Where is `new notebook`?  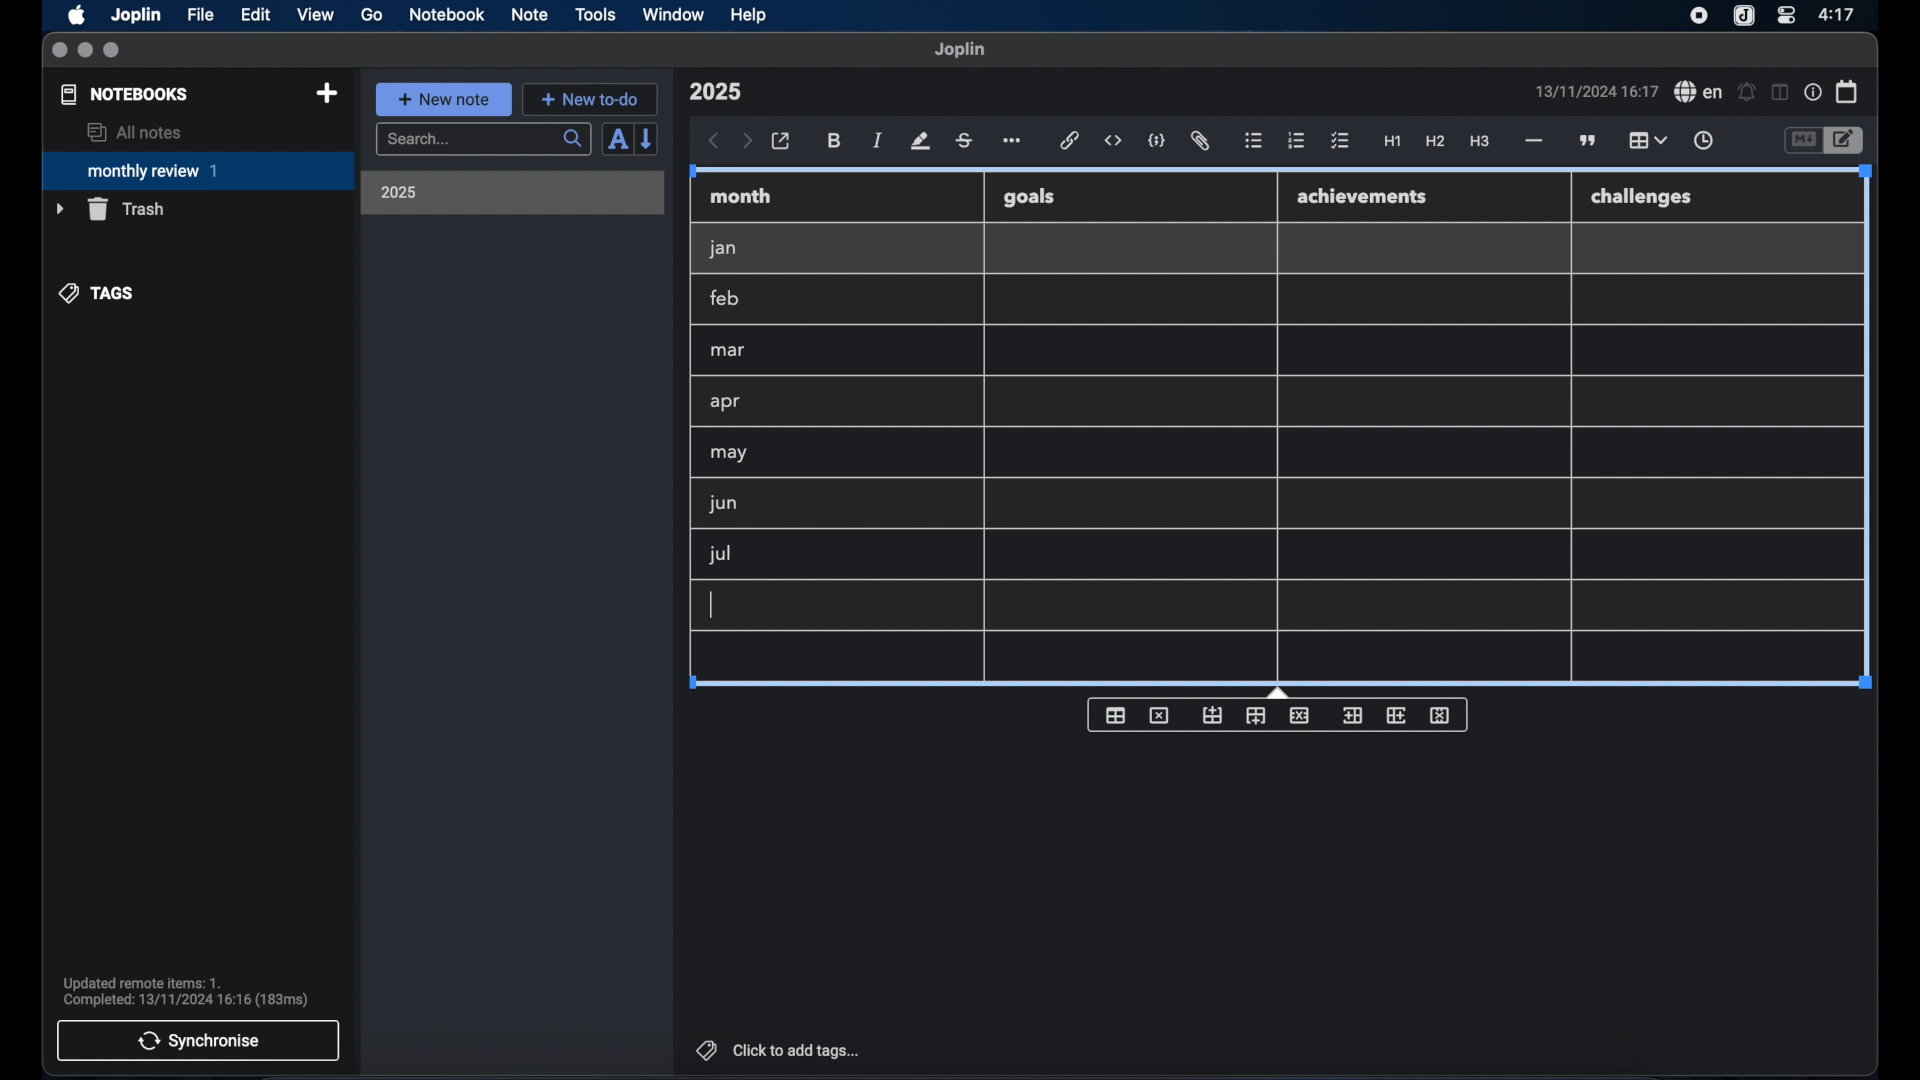 new notebook is located at coordinates (326, 94).